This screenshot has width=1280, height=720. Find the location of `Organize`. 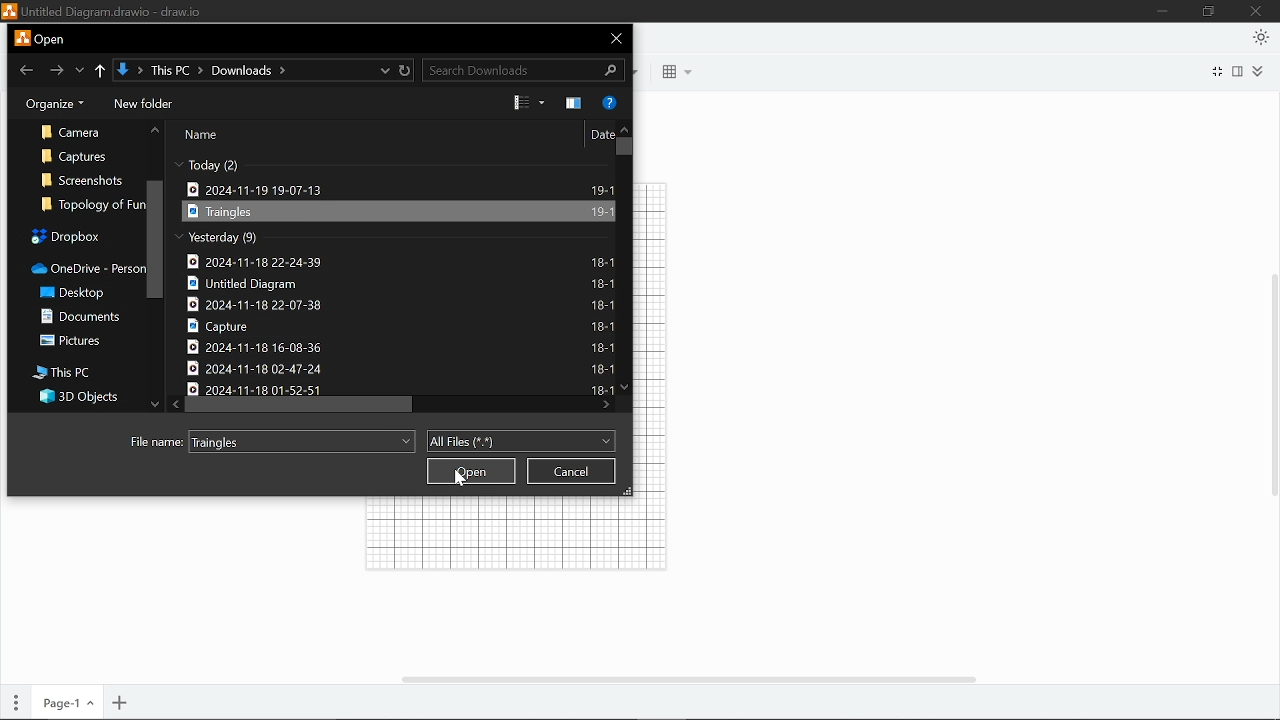

Organize is located at coordinates (52, 105).